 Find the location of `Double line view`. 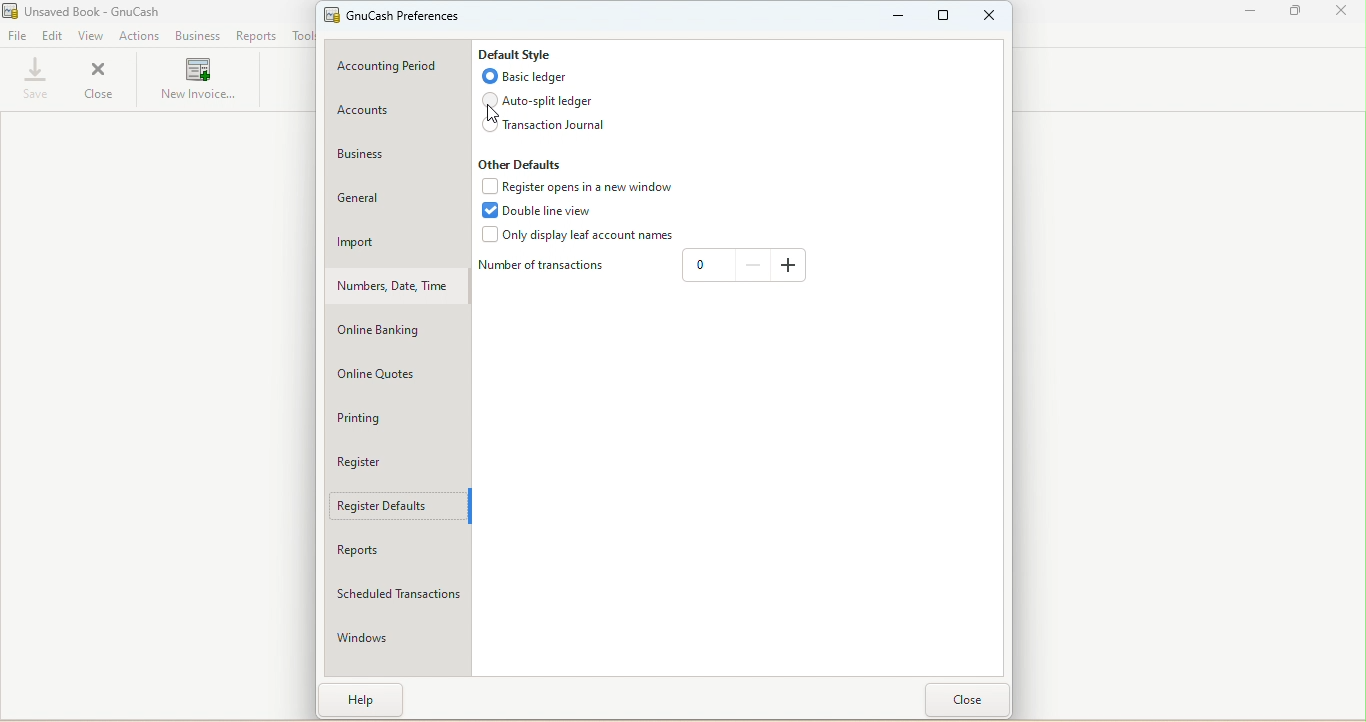

Double line view is located at coordinates (551, 209).